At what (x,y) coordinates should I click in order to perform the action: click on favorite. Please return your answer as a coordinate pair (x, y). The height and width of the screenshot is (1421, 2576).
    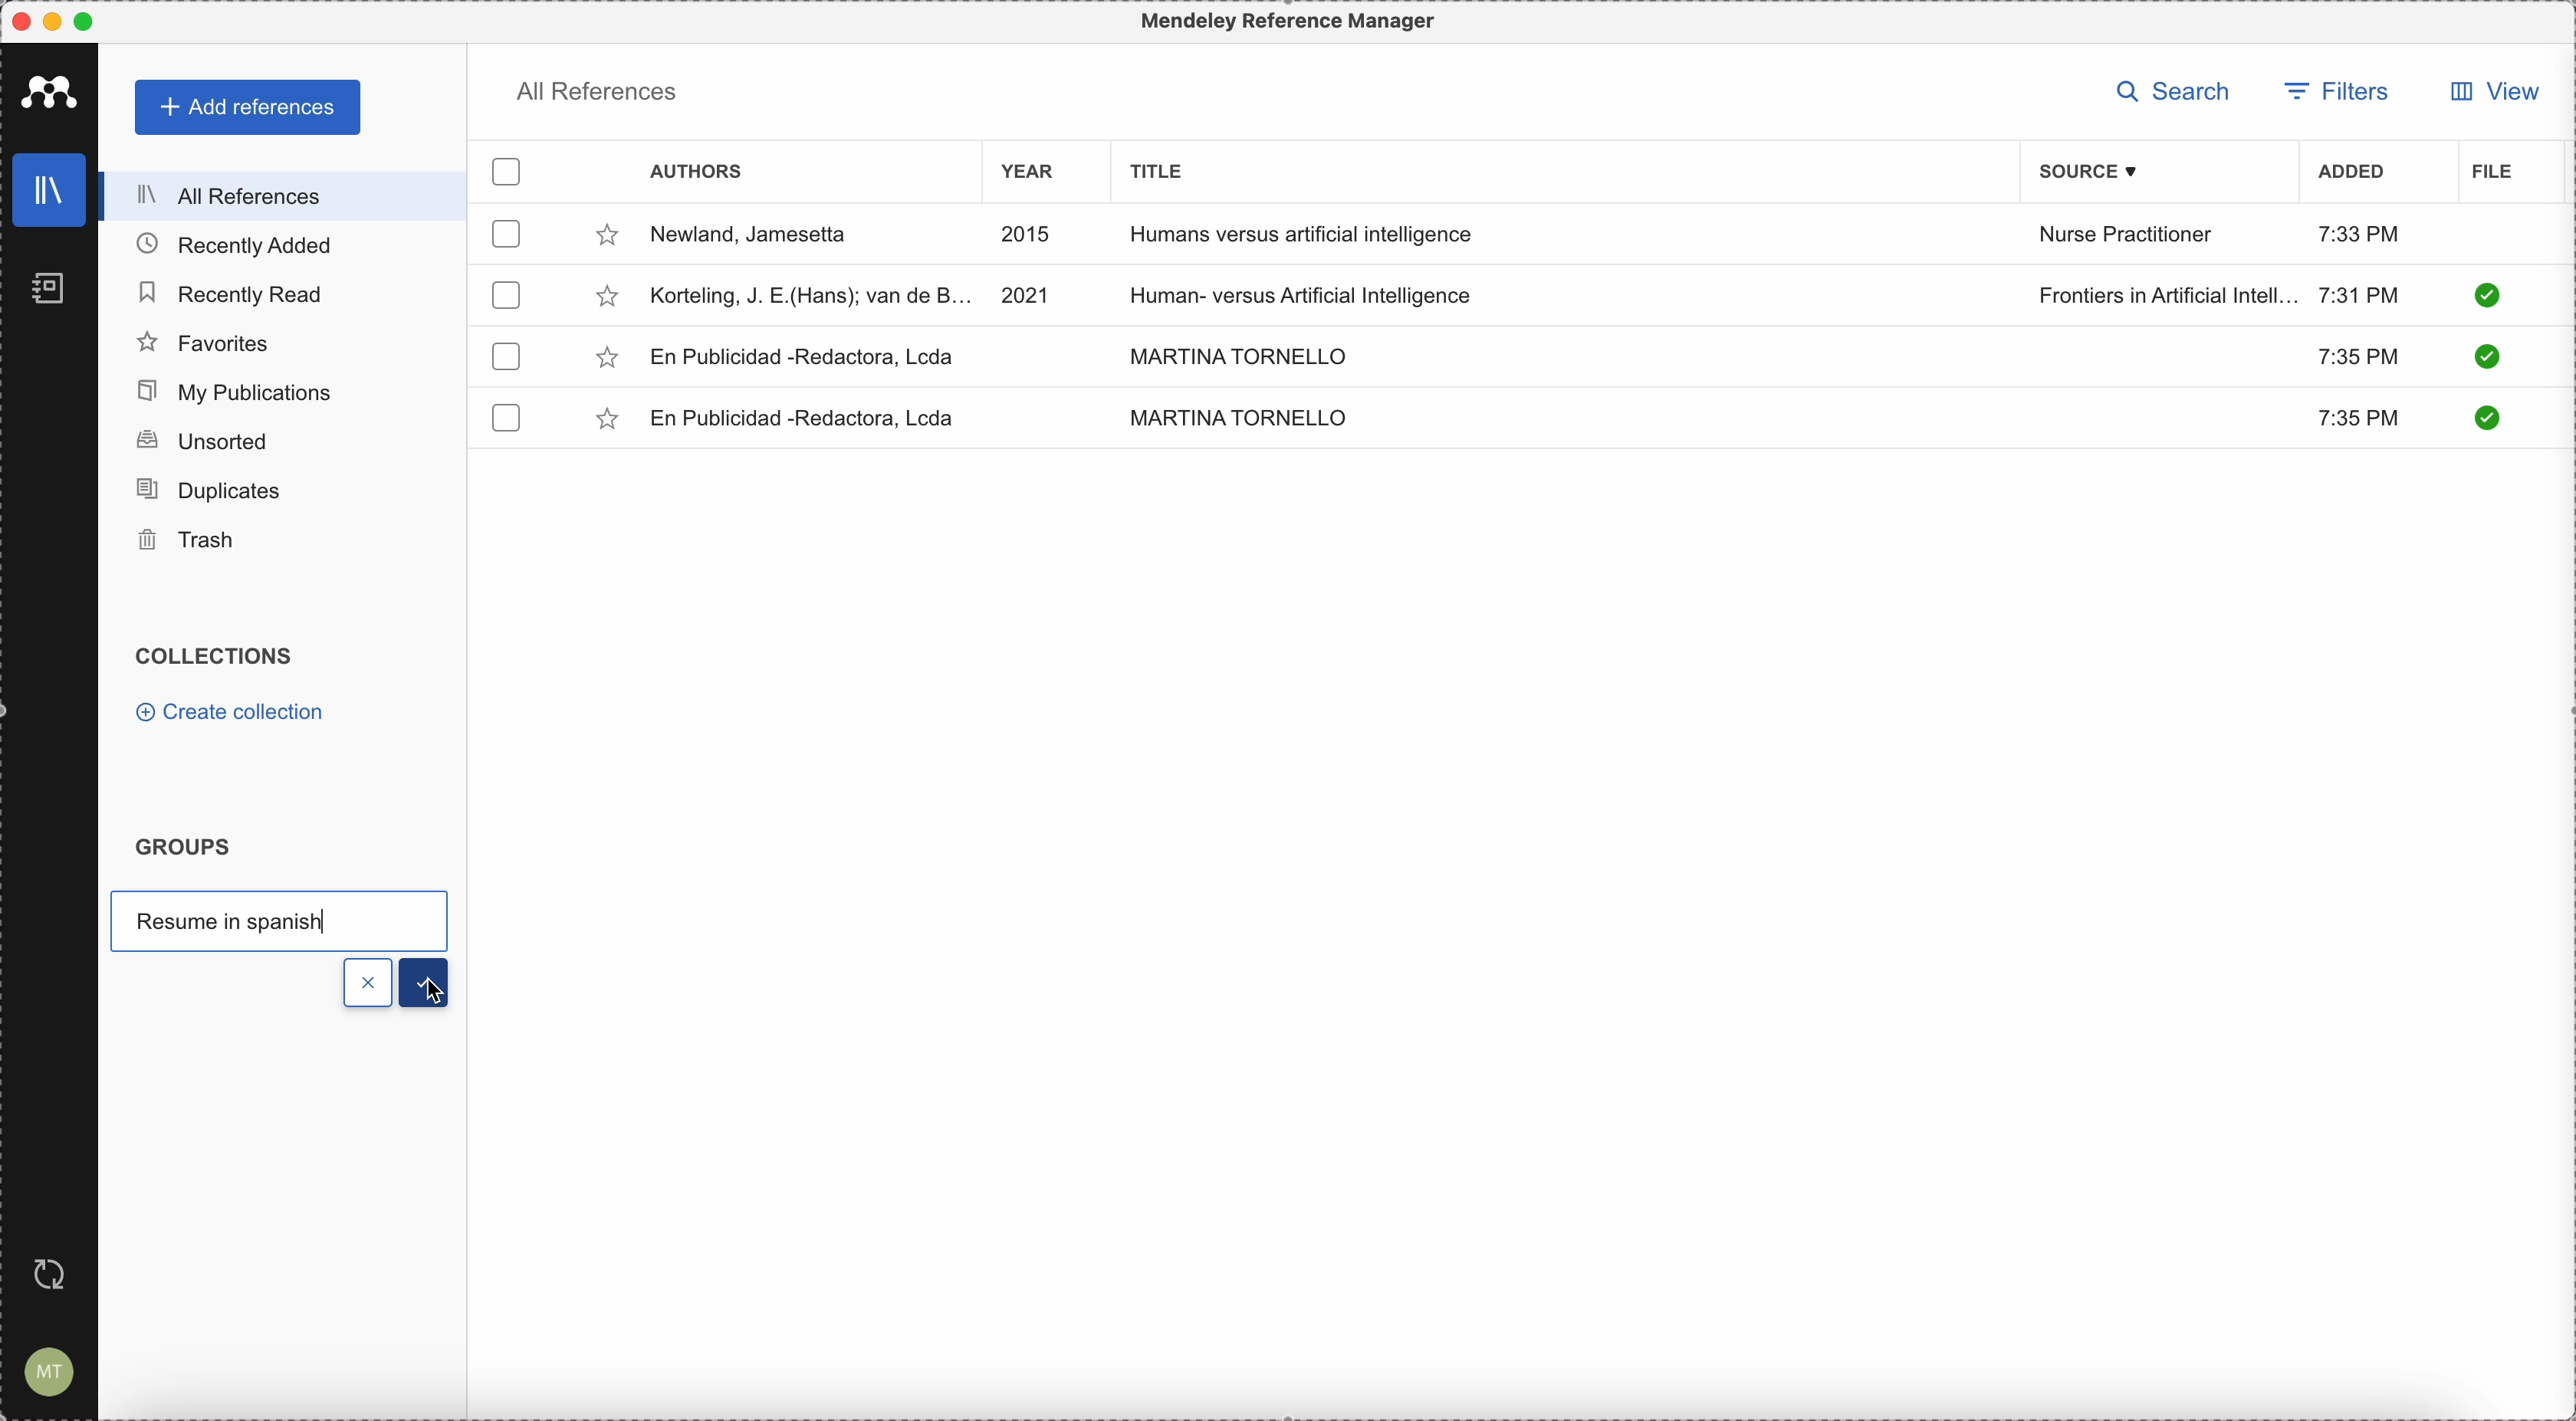
    Looking at the image, I should click on (607, 300).